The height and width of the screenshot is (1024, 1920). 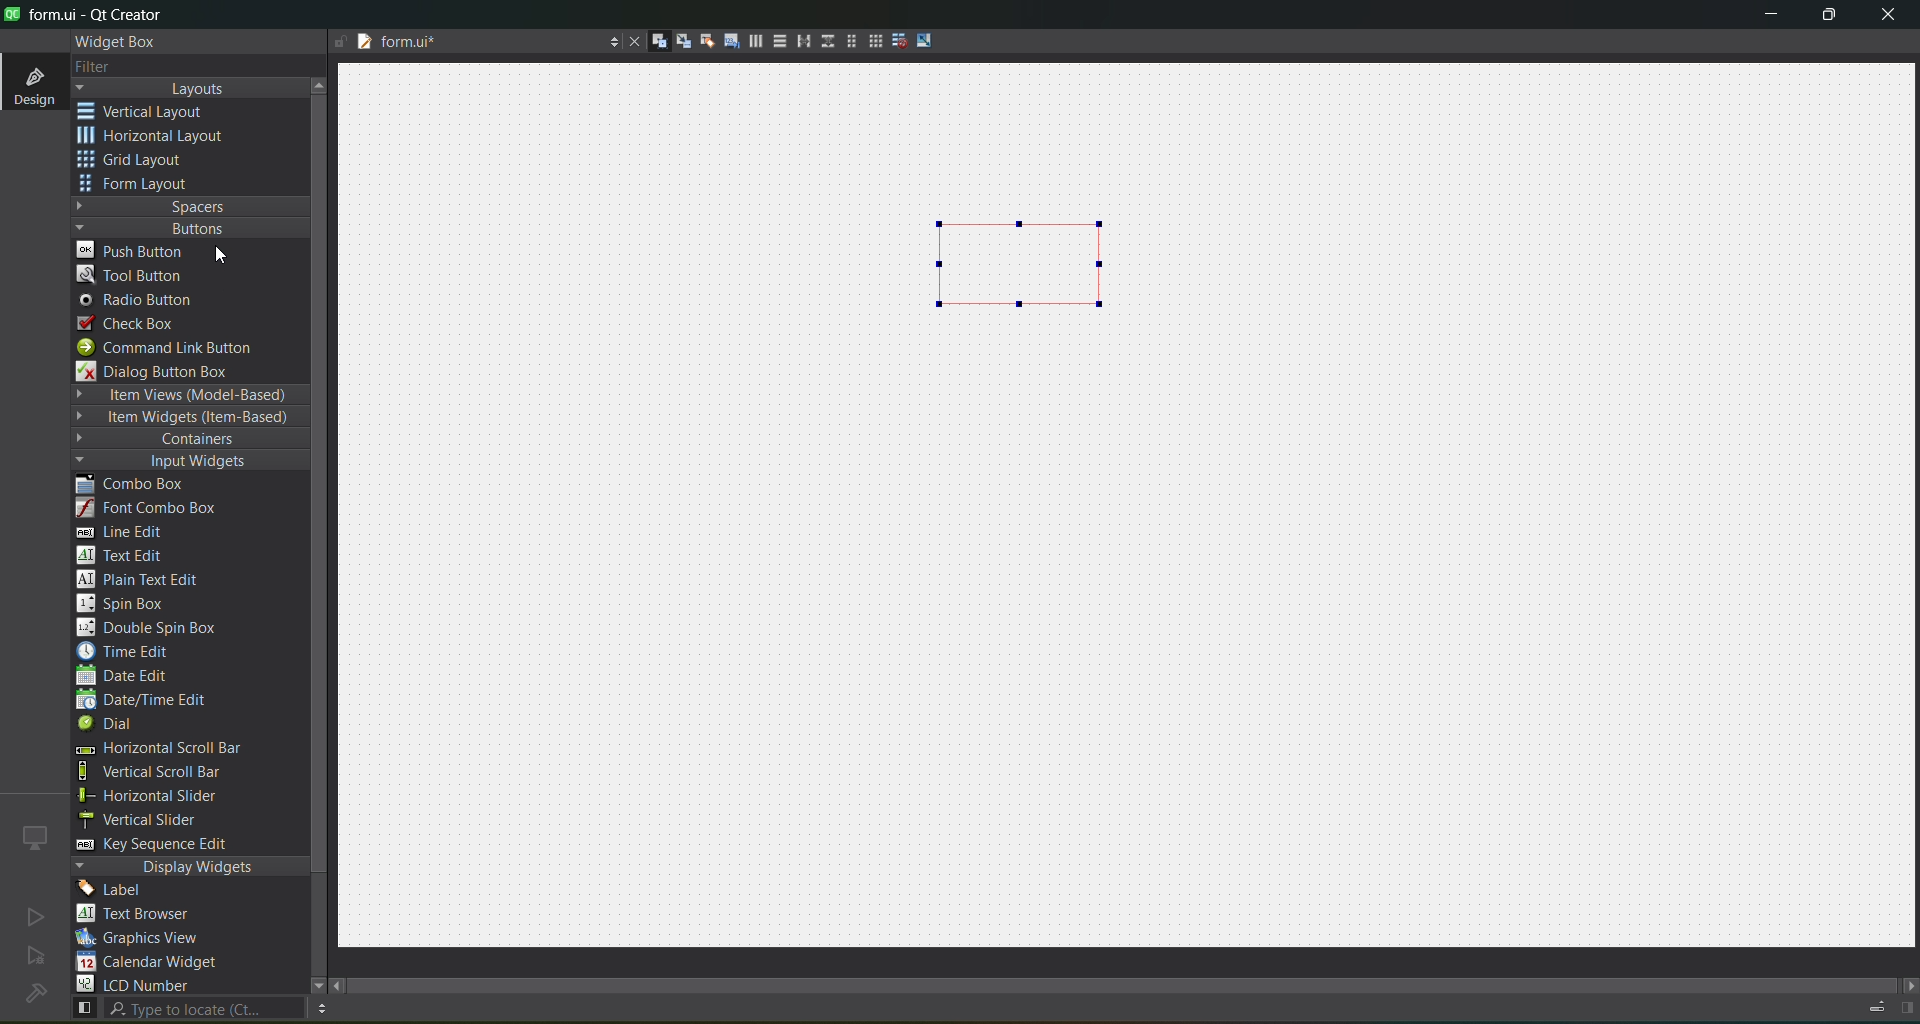 I want to click on tool, so click(x=134, y=274).